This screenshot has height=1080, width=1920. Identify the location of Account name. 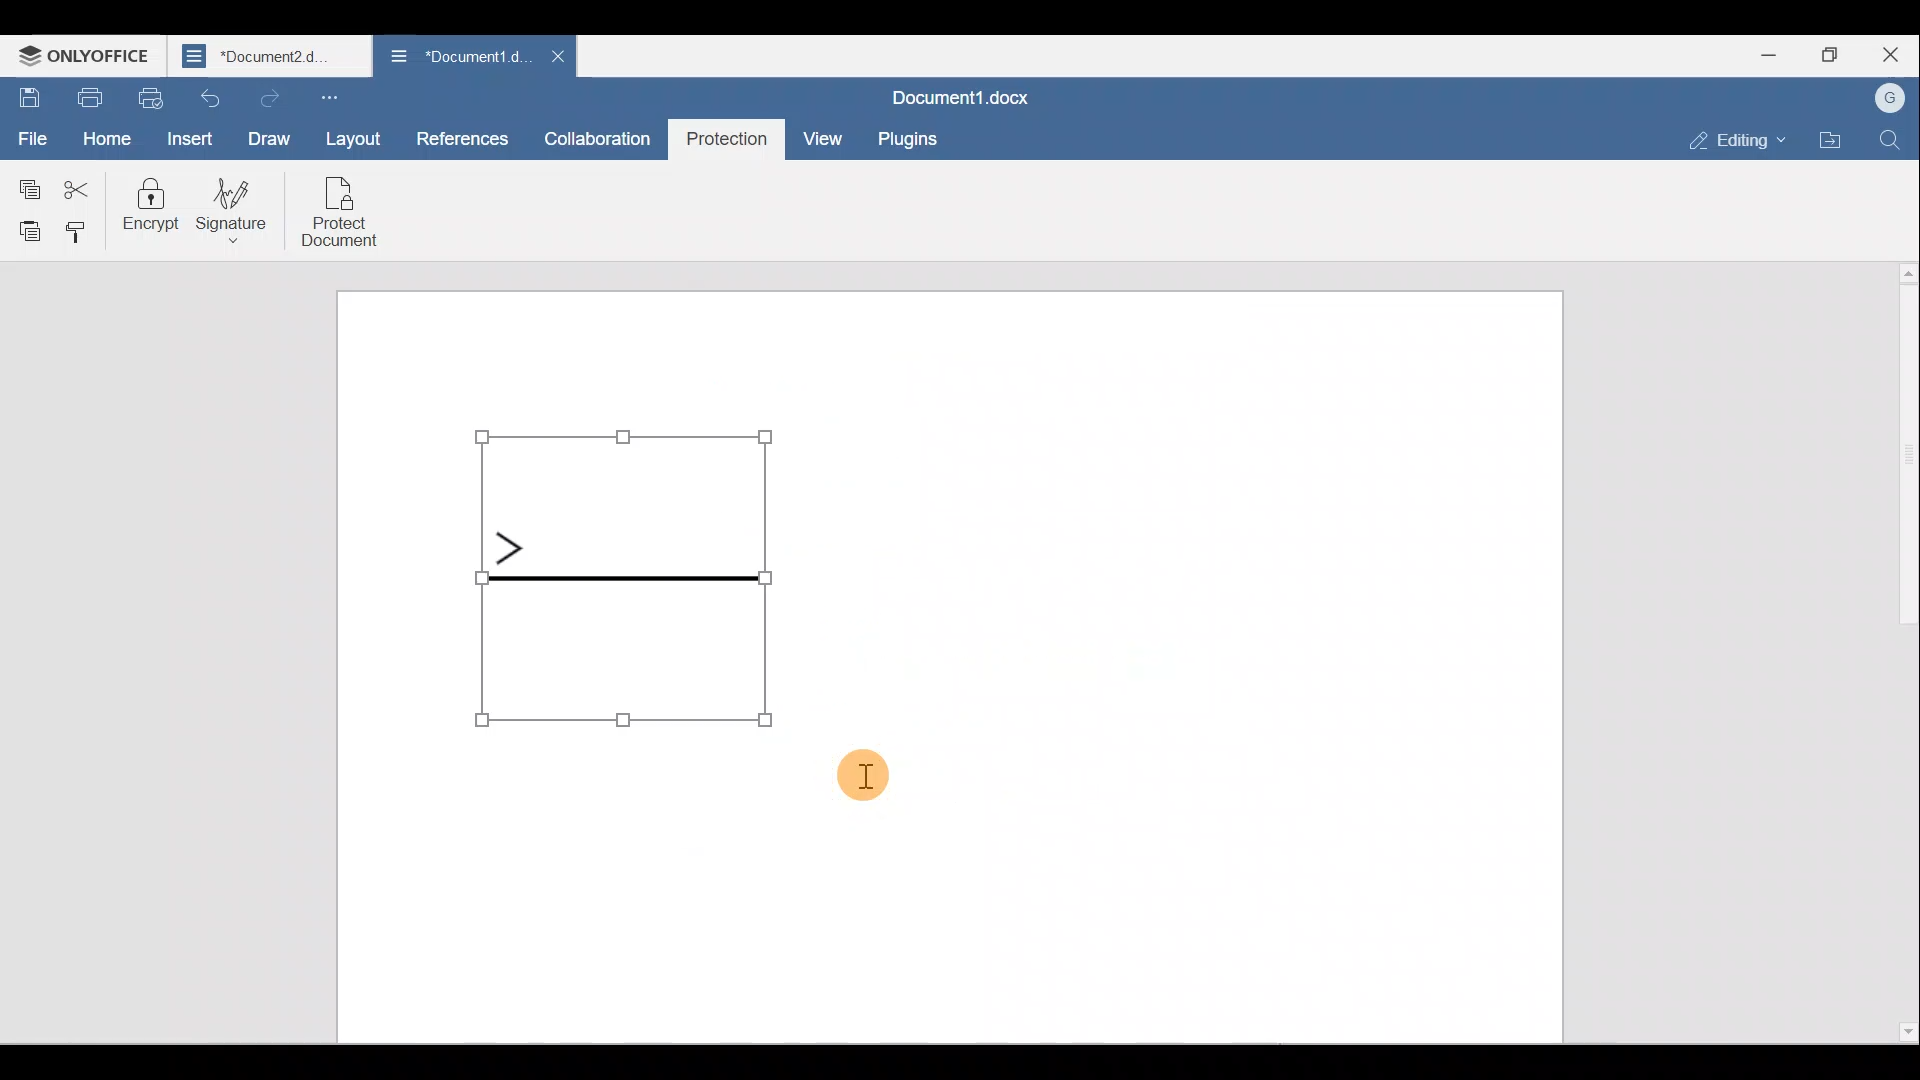
(1894, 96).